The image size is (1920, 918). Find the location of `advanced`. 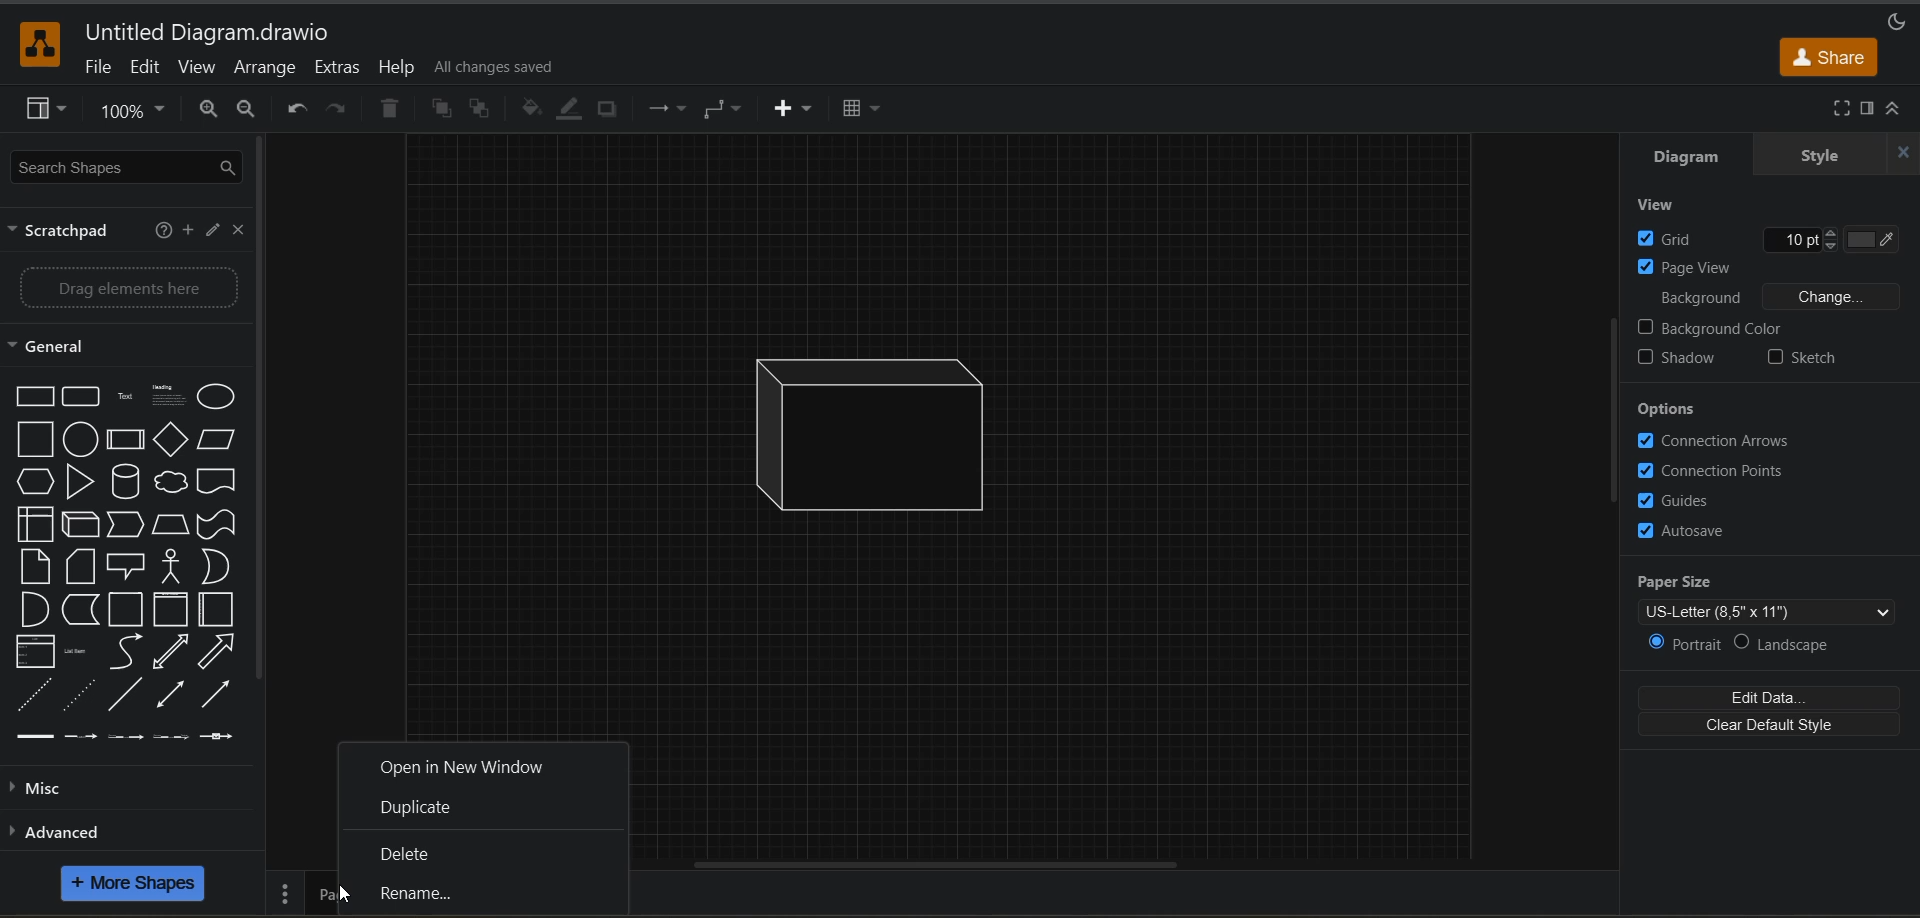

advanced is located at coordinates (60, 831).